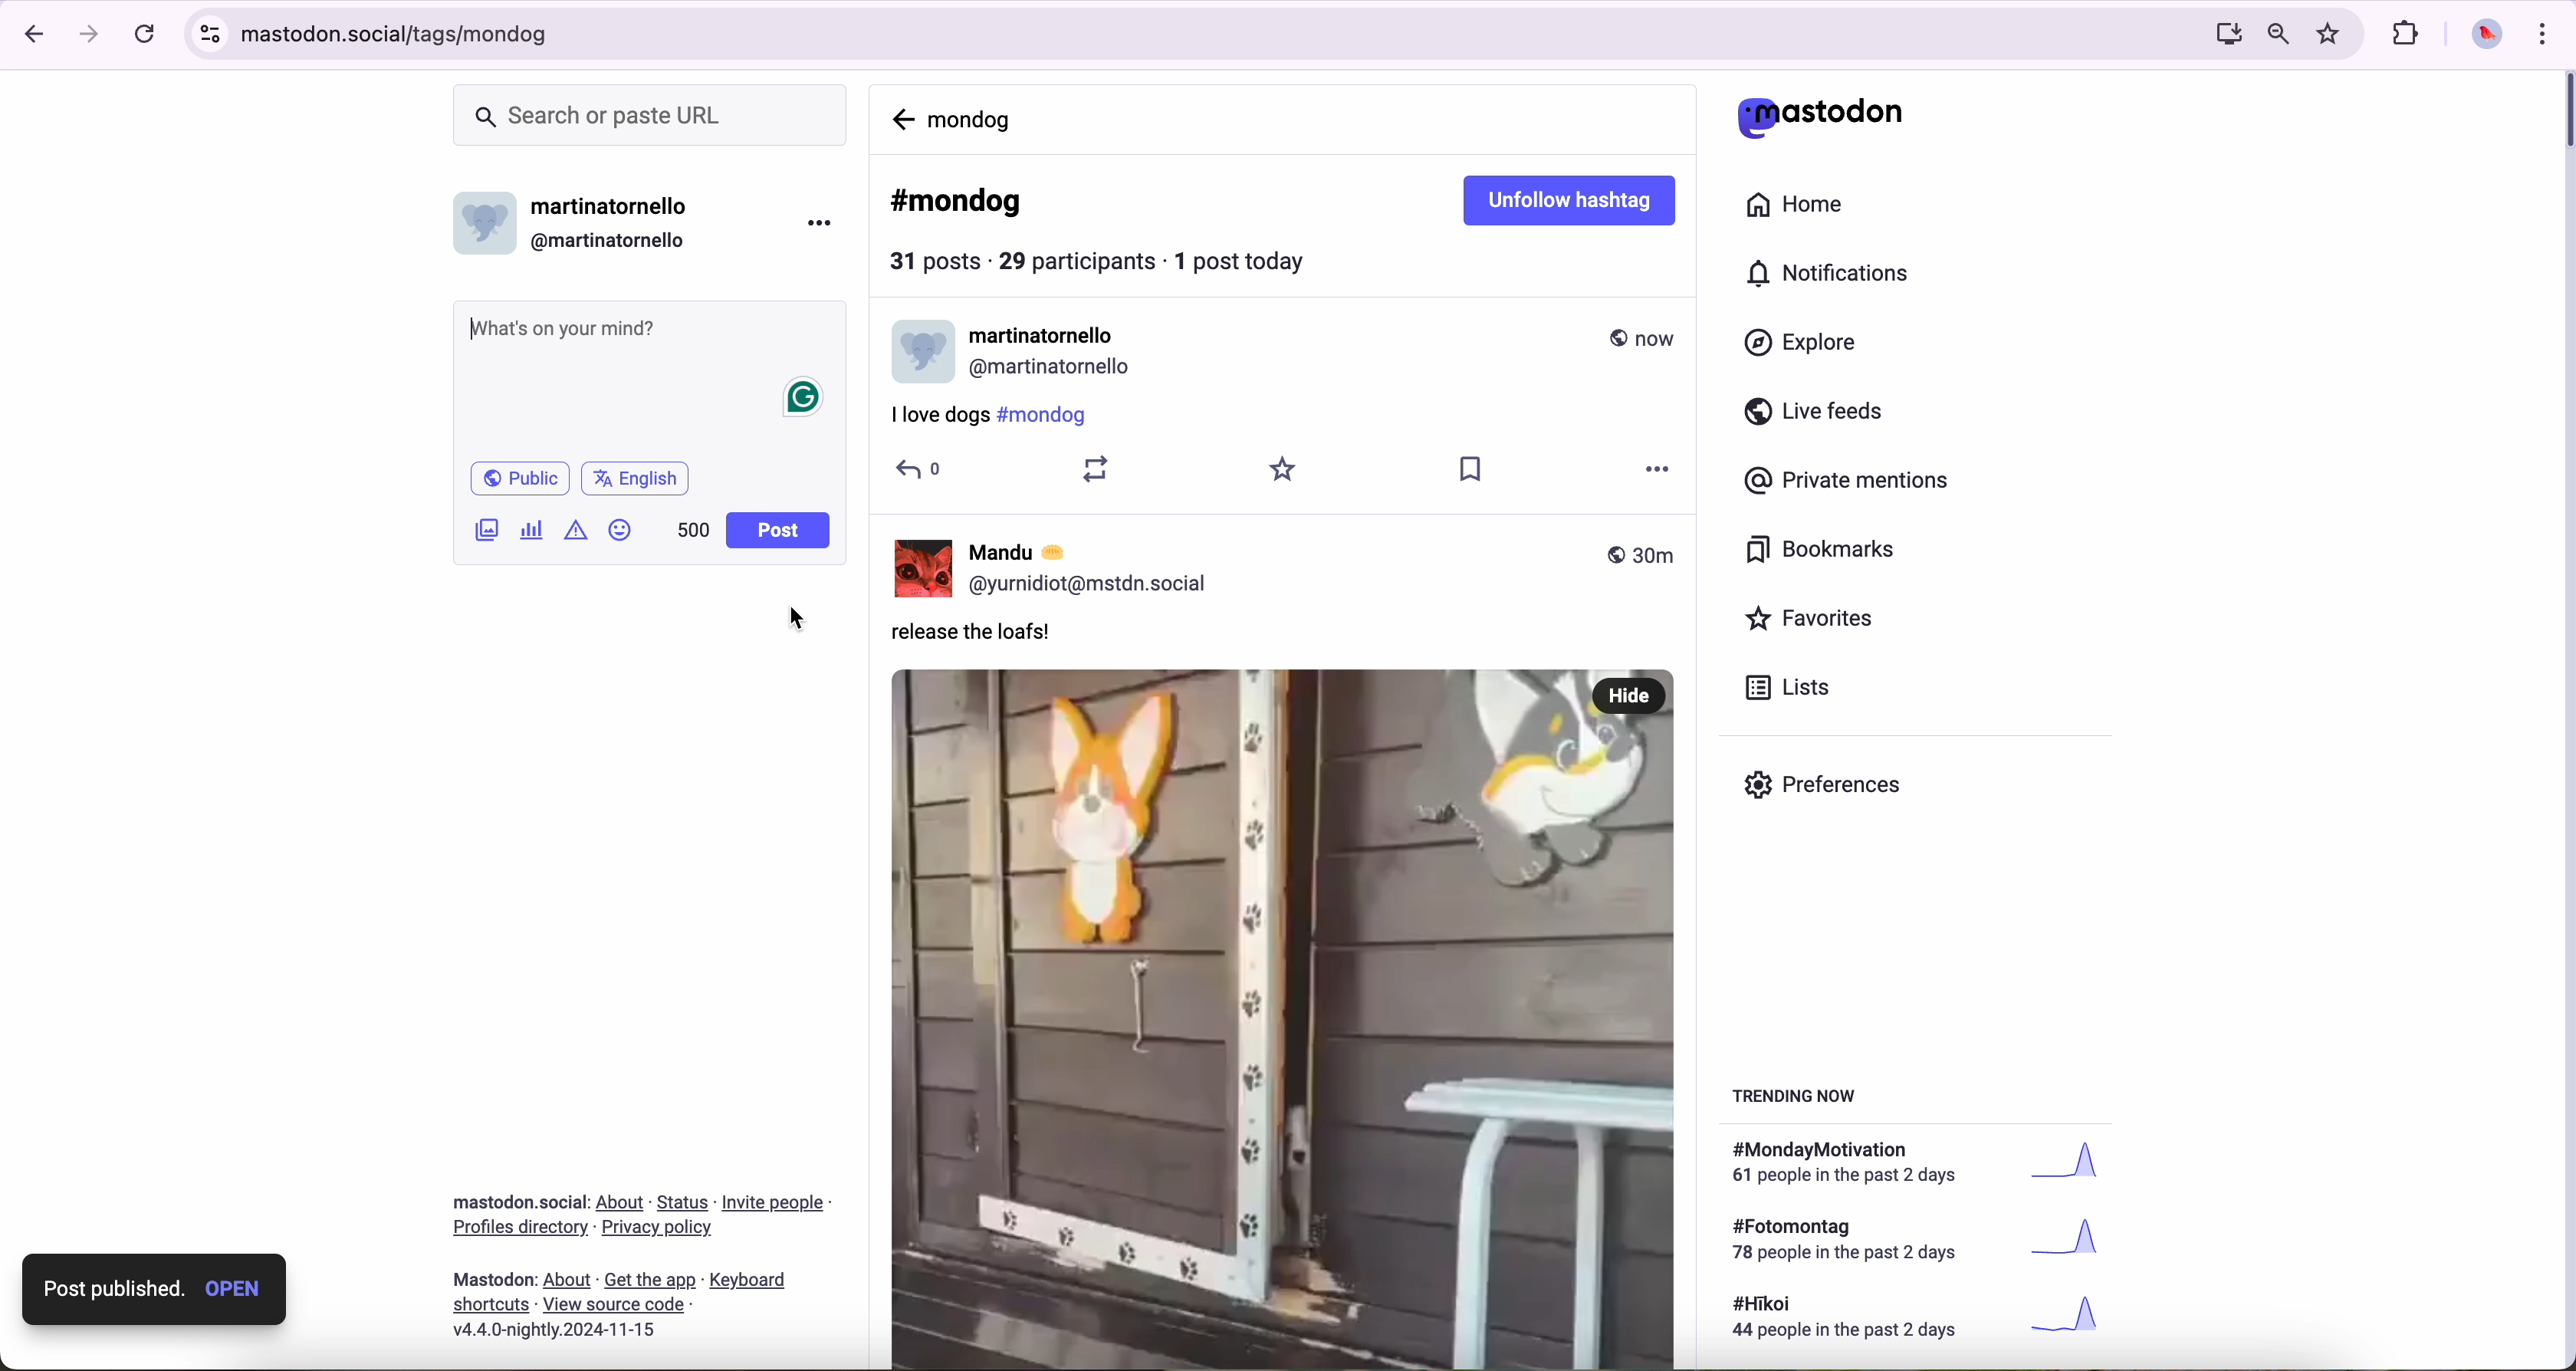  What do you see at coordinates (775, 1206) in the screenshot?
I see `link` at bounding box center [775, 1206].